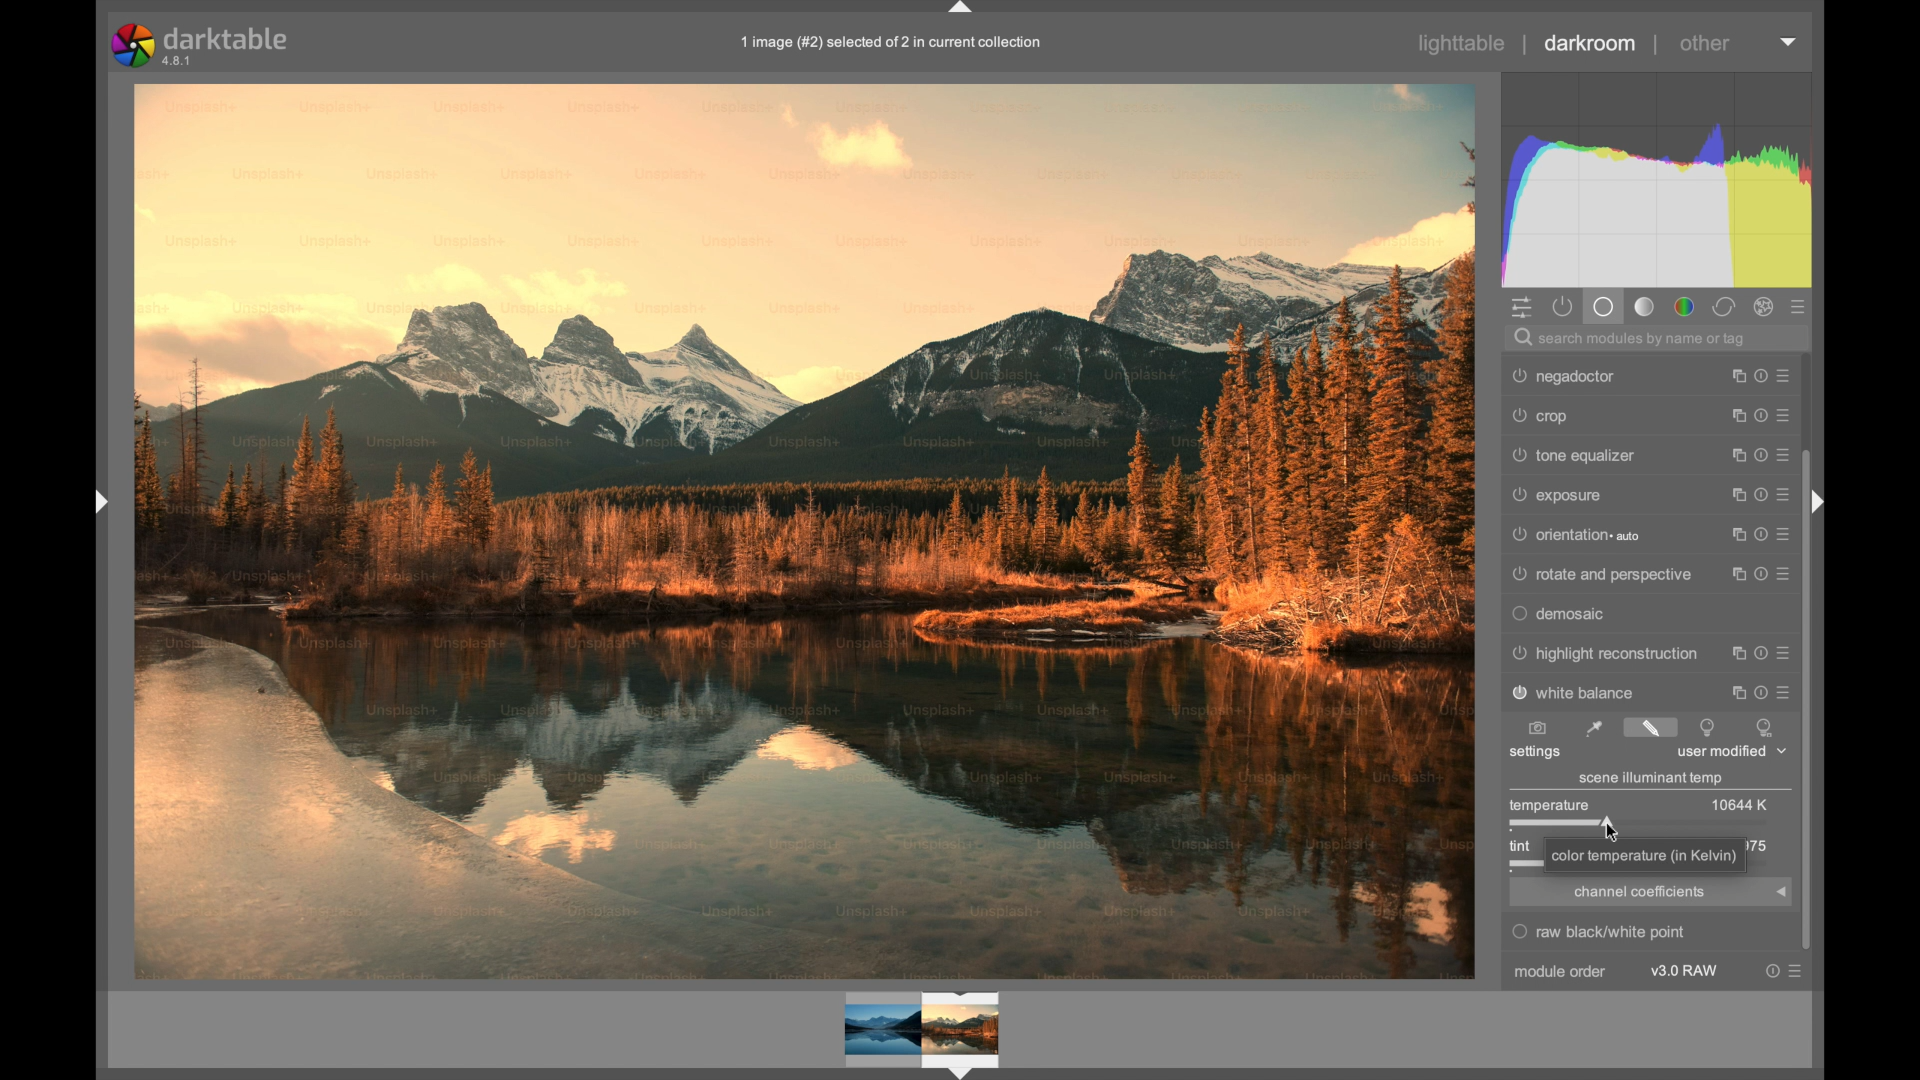  What do you see at coordinates (1788, 529) in the screenshot?
I see `presets` at bounding box center [1788, 529].